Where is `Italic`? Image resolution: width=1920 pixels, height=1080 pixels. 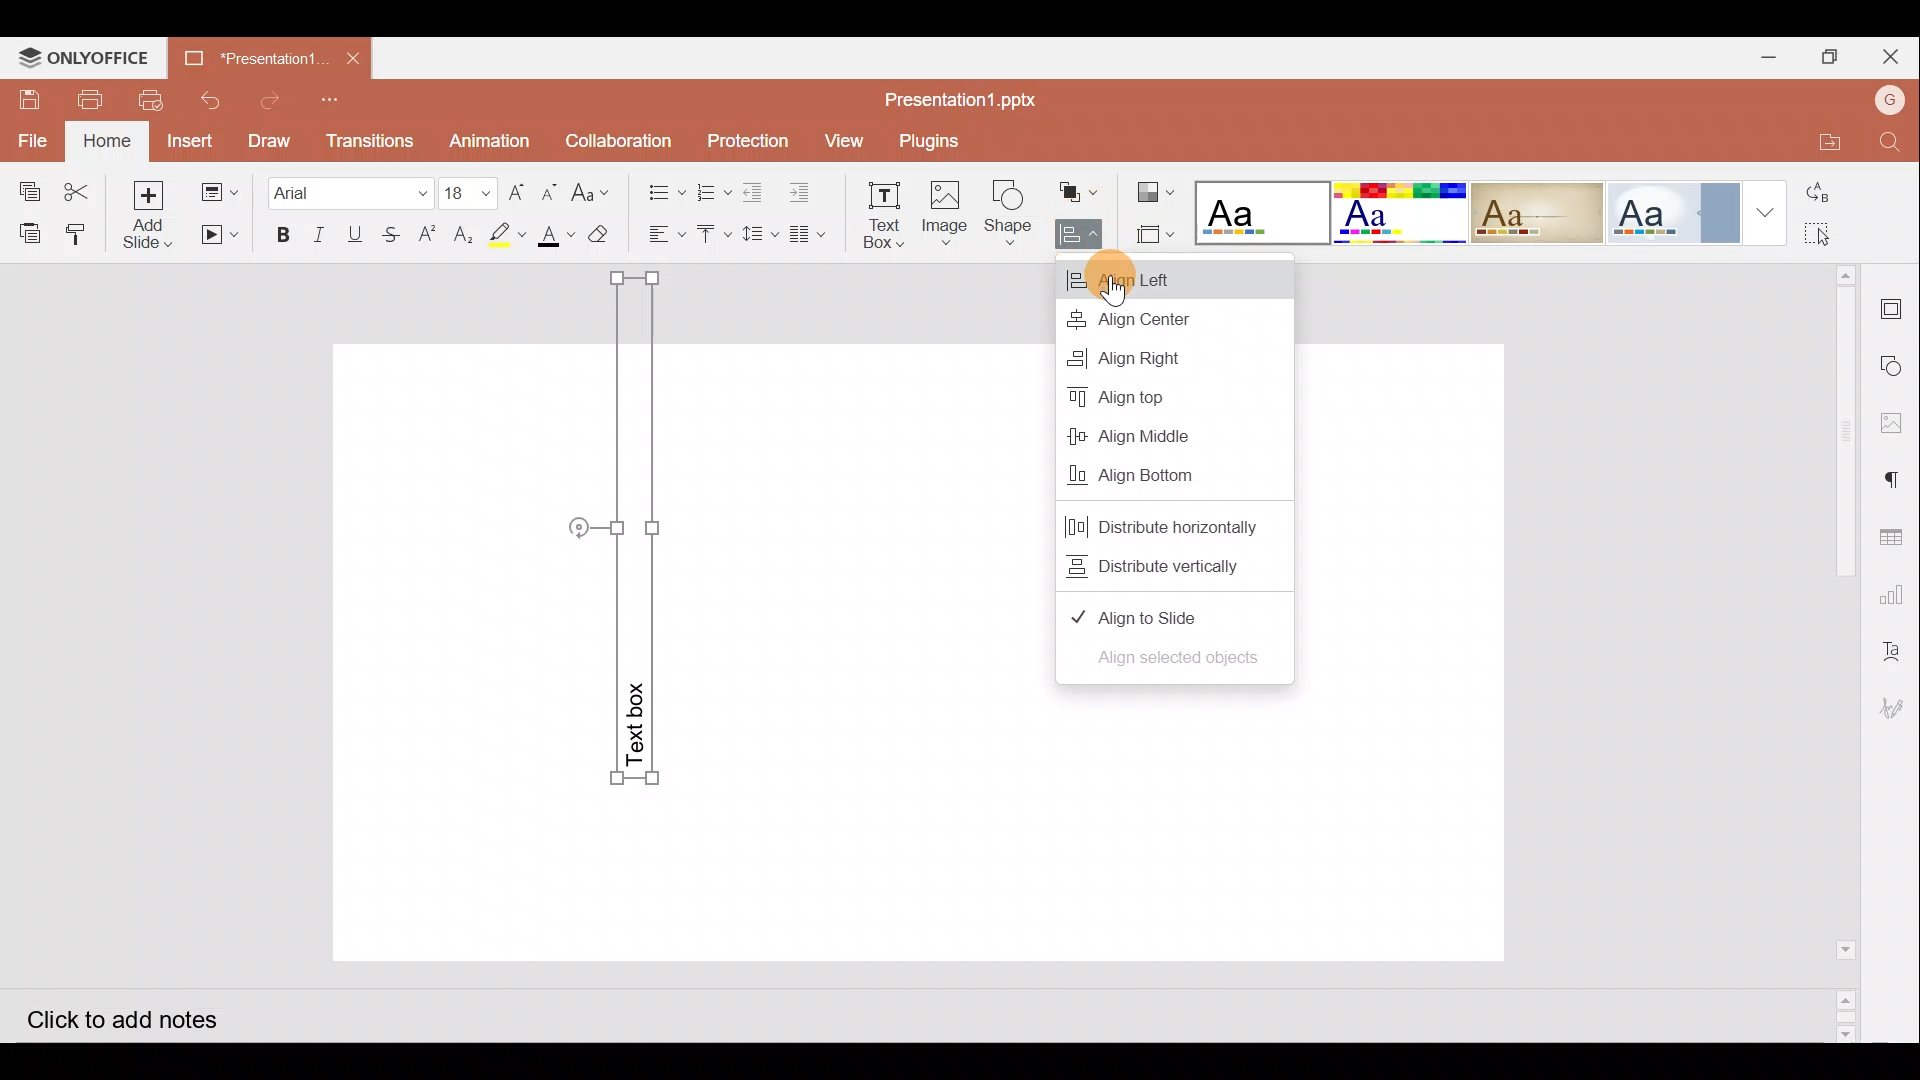
Italic is located at coordinates (318, 235).